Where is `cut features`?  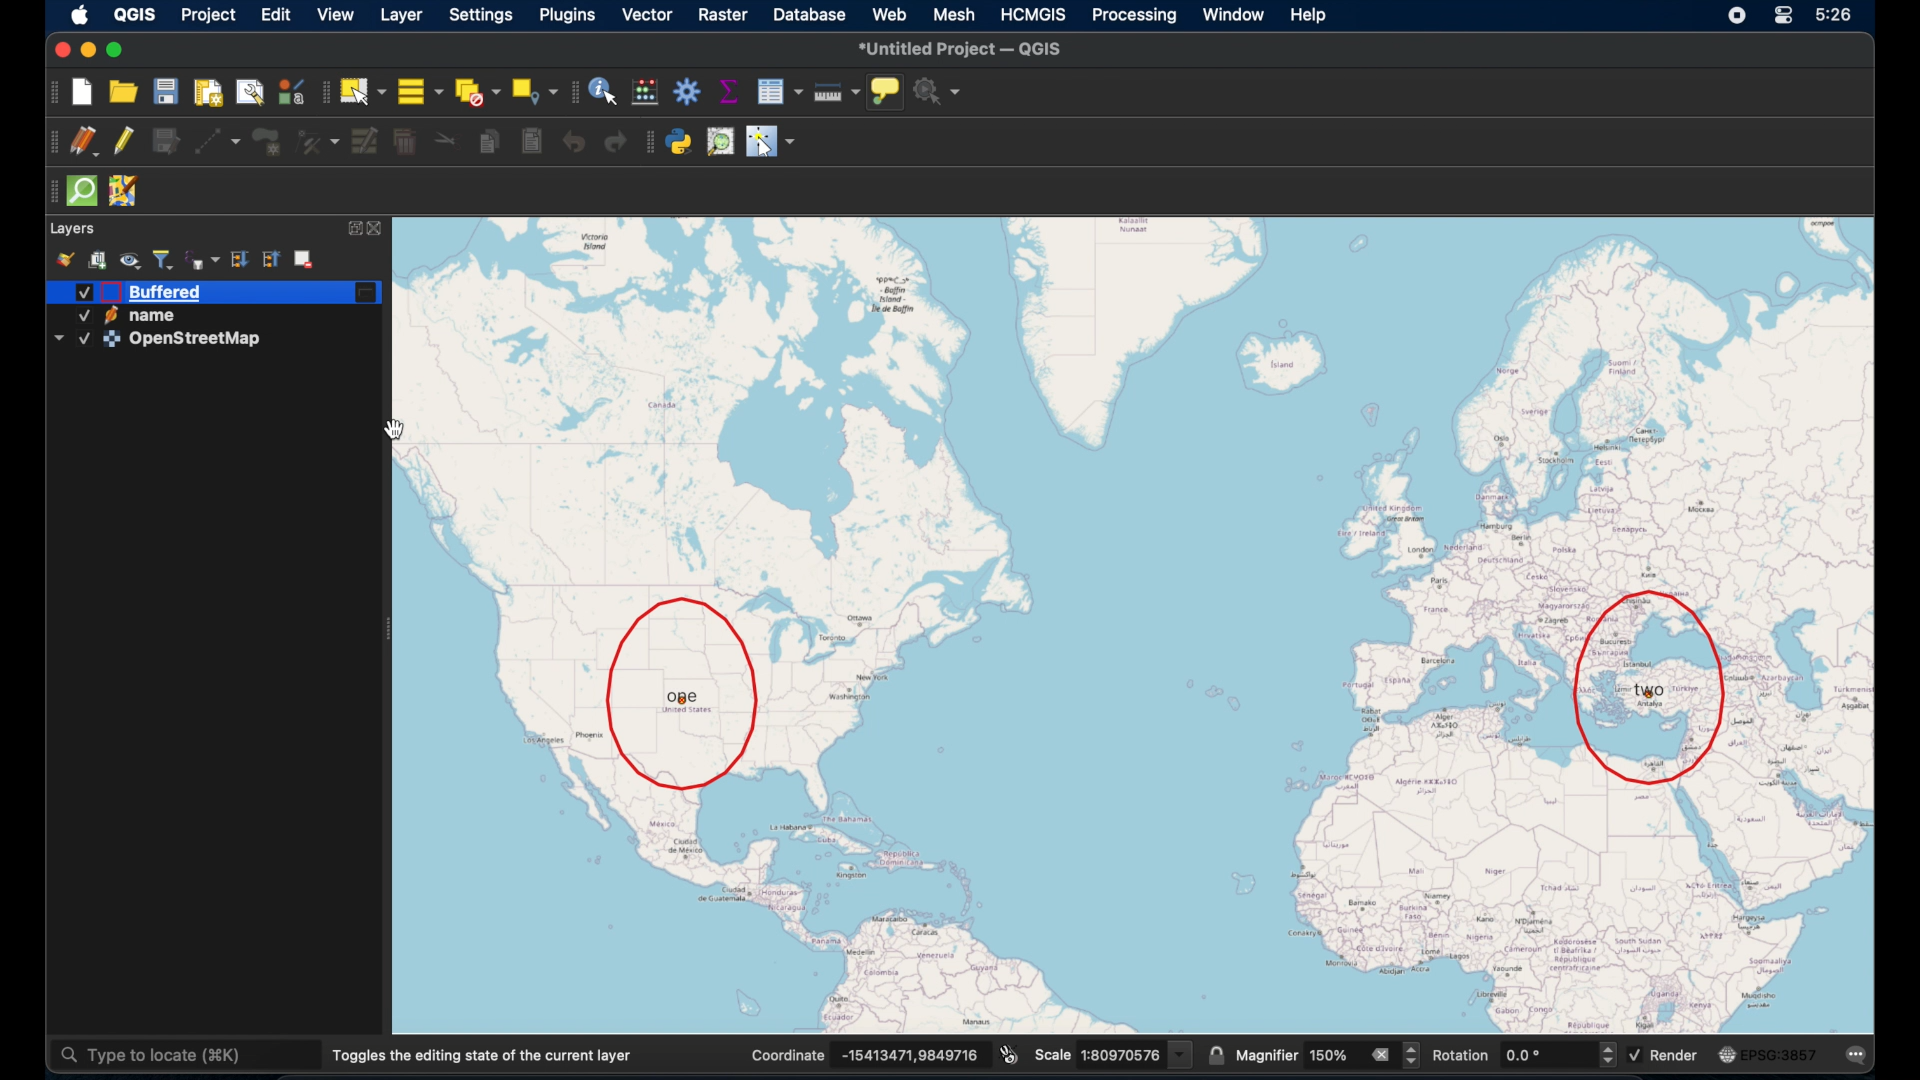
cut features is located at coordinates (446, 141).